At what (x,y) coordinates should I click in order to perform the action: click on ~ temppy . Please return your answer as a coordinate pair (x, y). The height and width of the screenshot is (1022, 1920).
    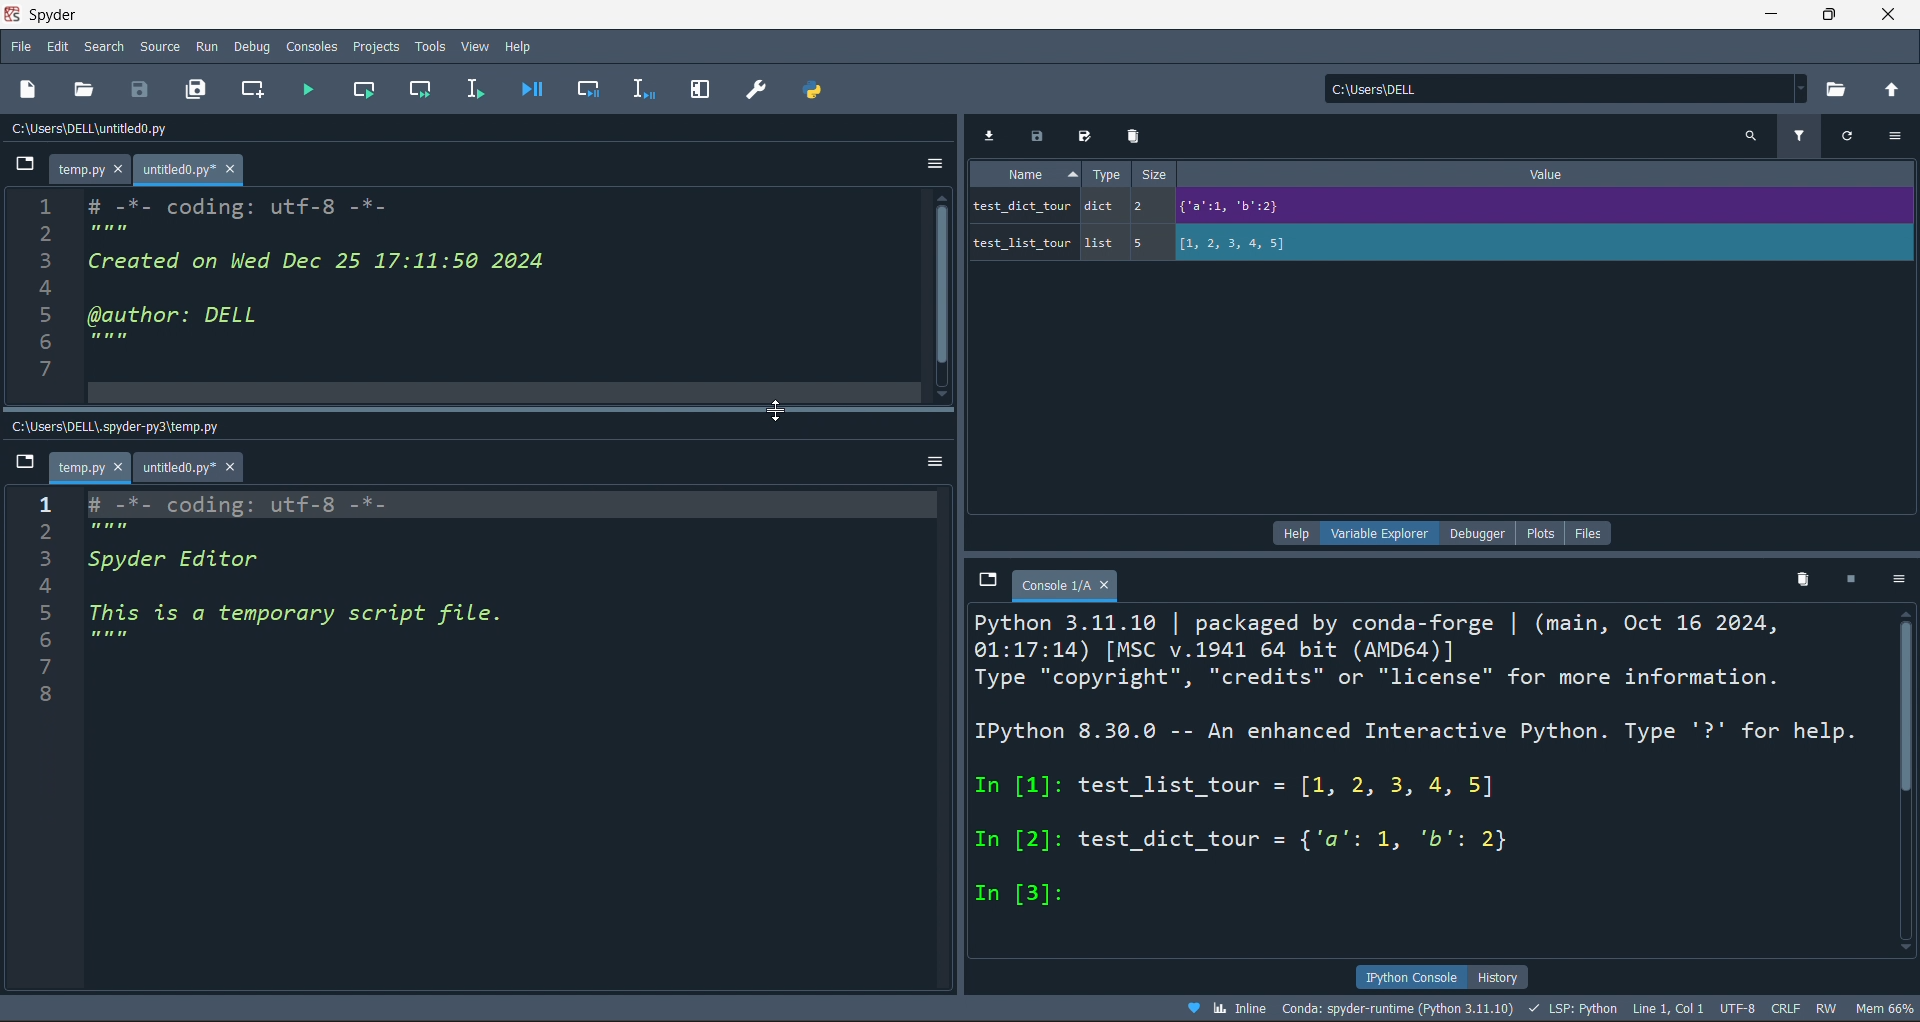
    Looking at the image, I should click on (87, 468).